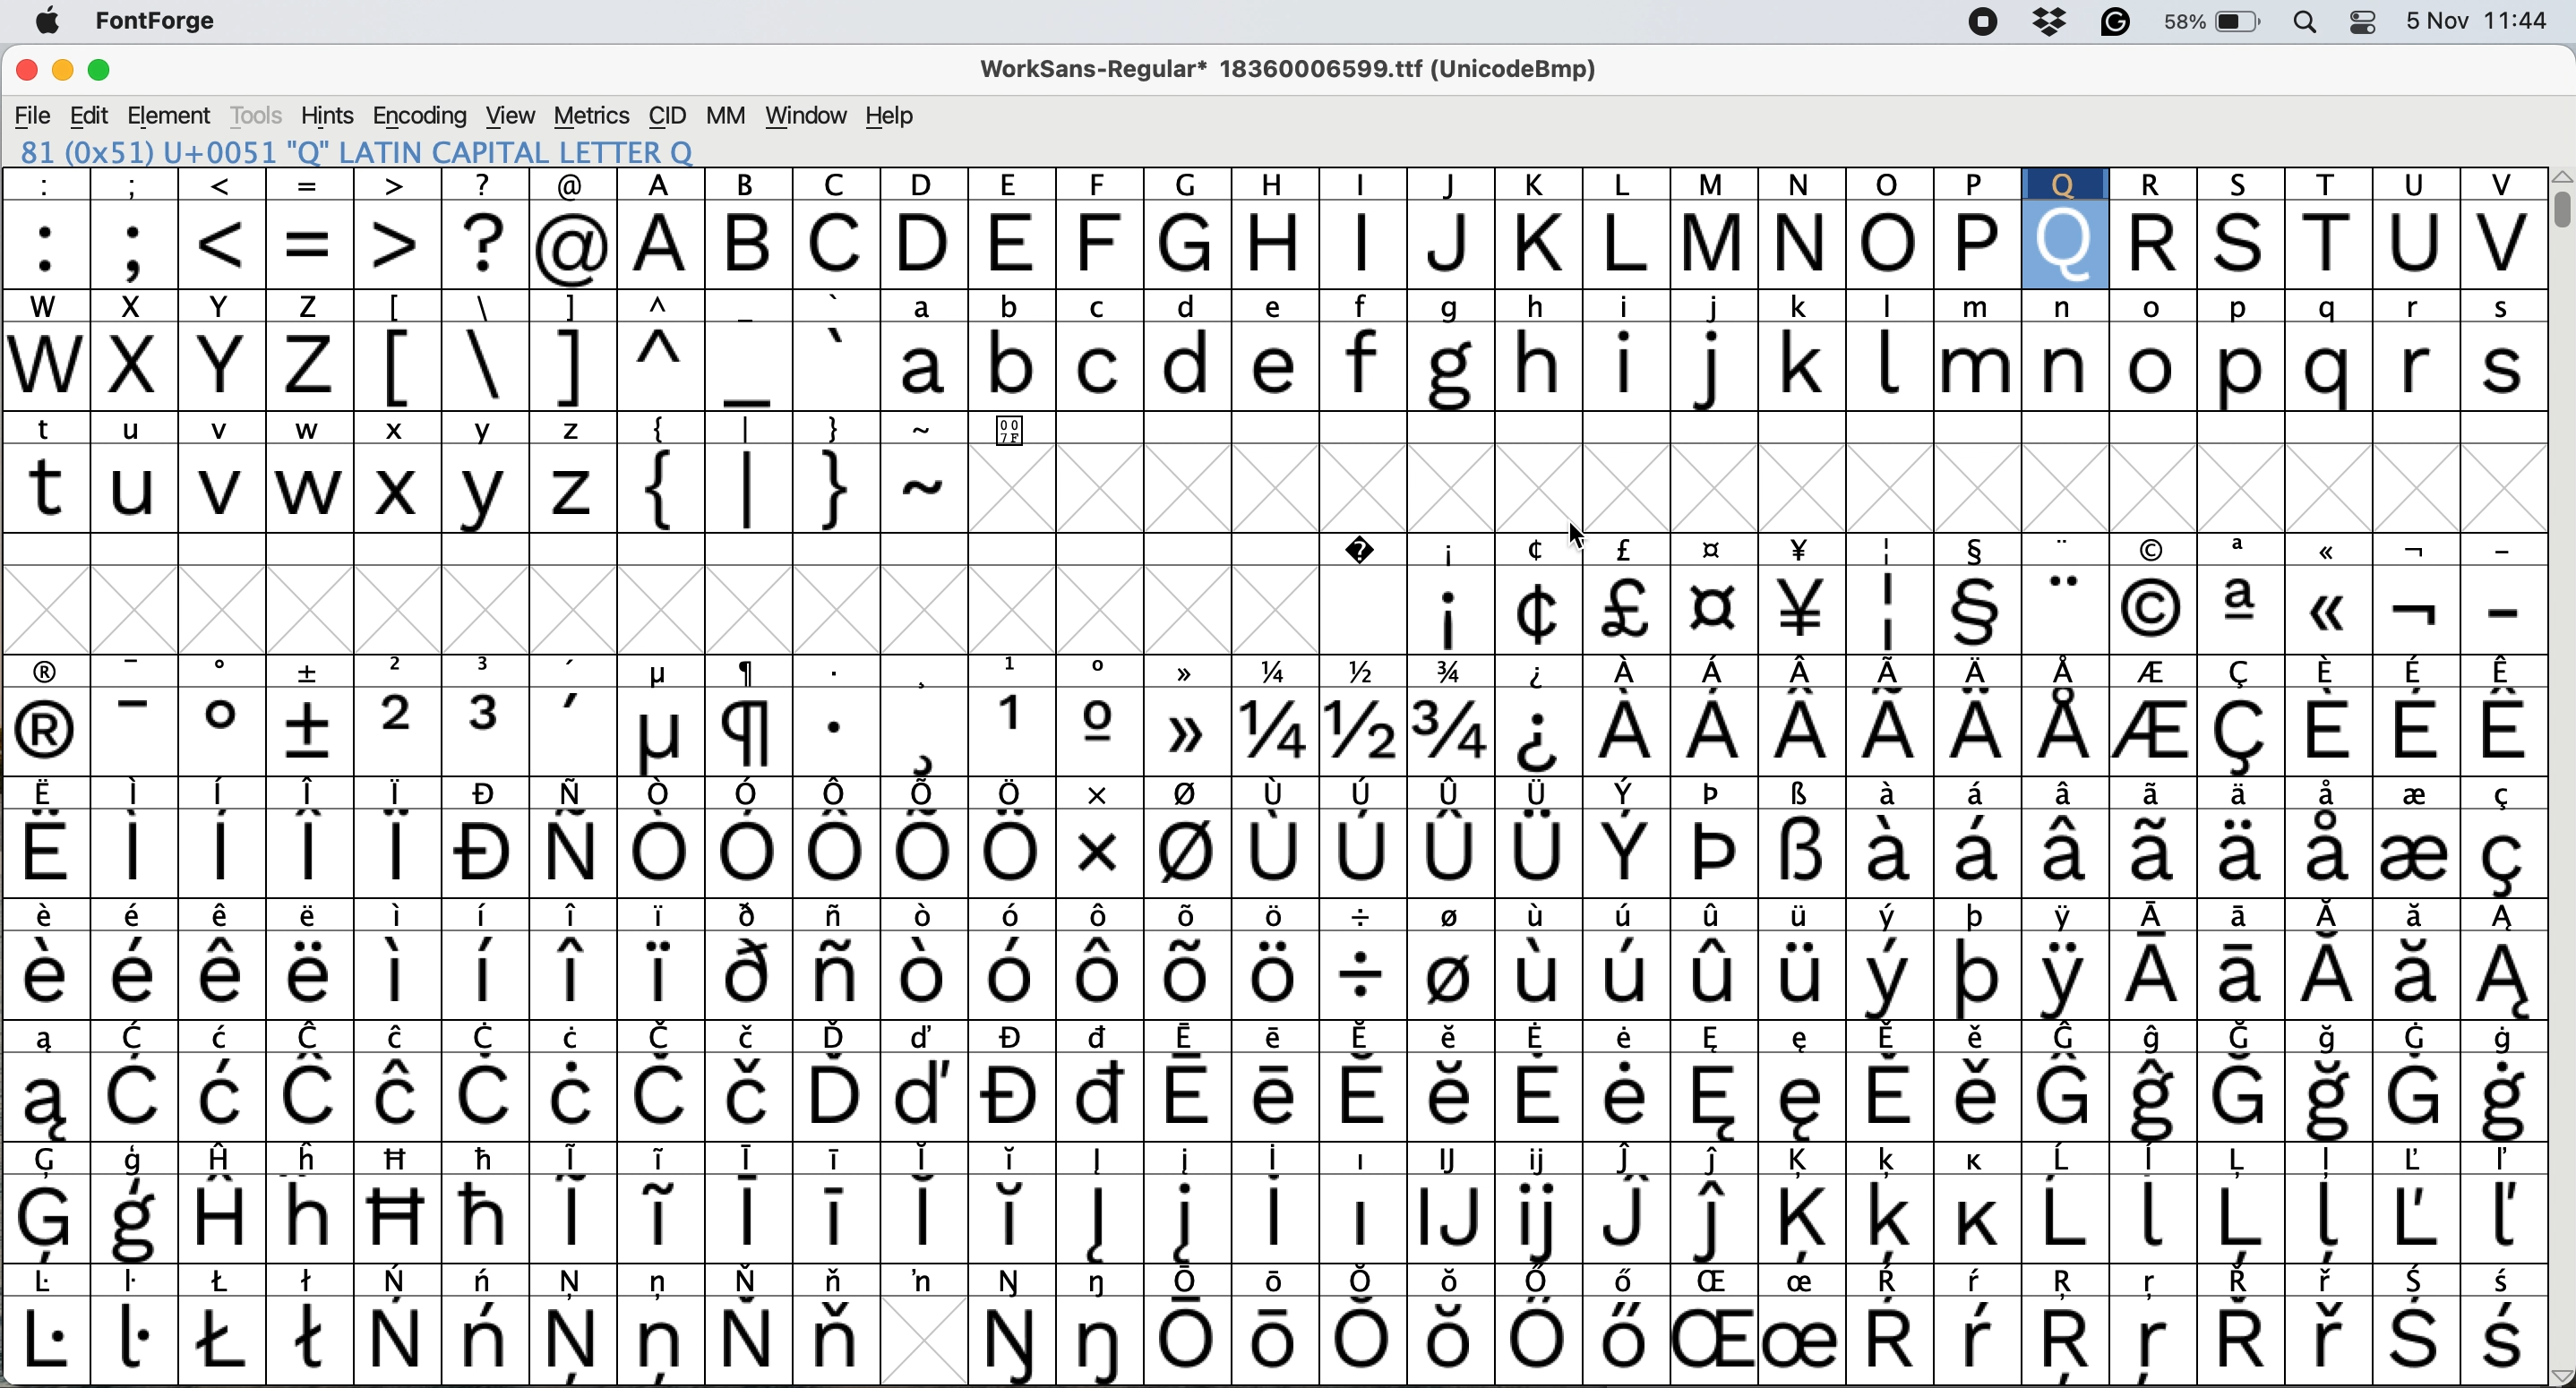  I want to click on special characters, so click(1270, 1099).